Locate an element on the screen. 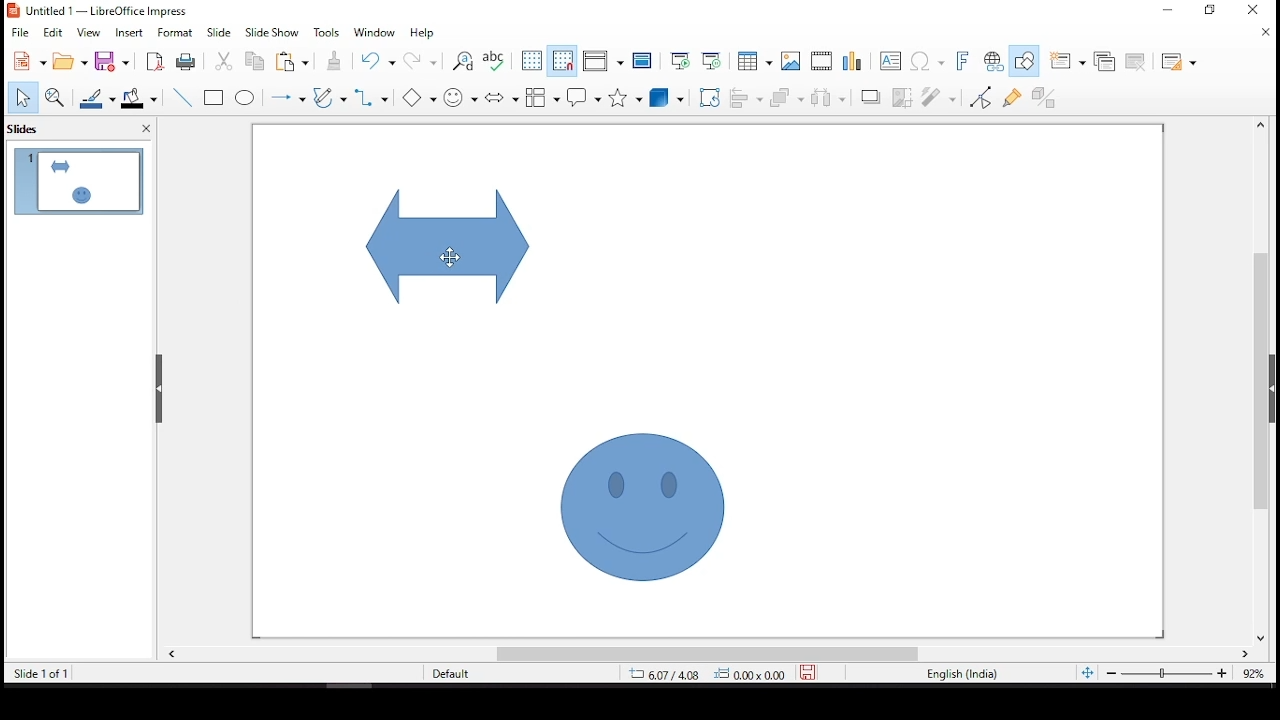  align objects is located at coordinates (743, 97).